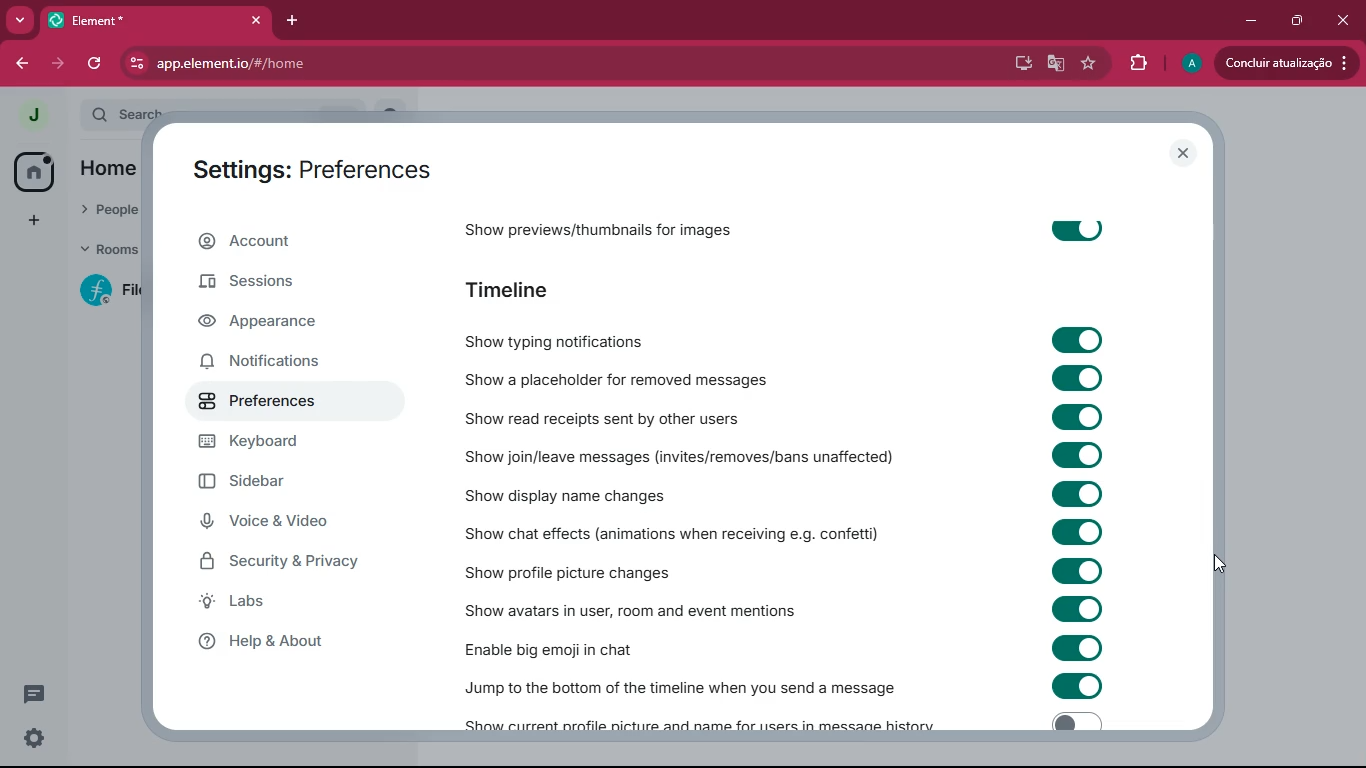  What do you see at coordinates (90, 19) in the screenshot?
I see `element*` at bounding box center [90, 19].